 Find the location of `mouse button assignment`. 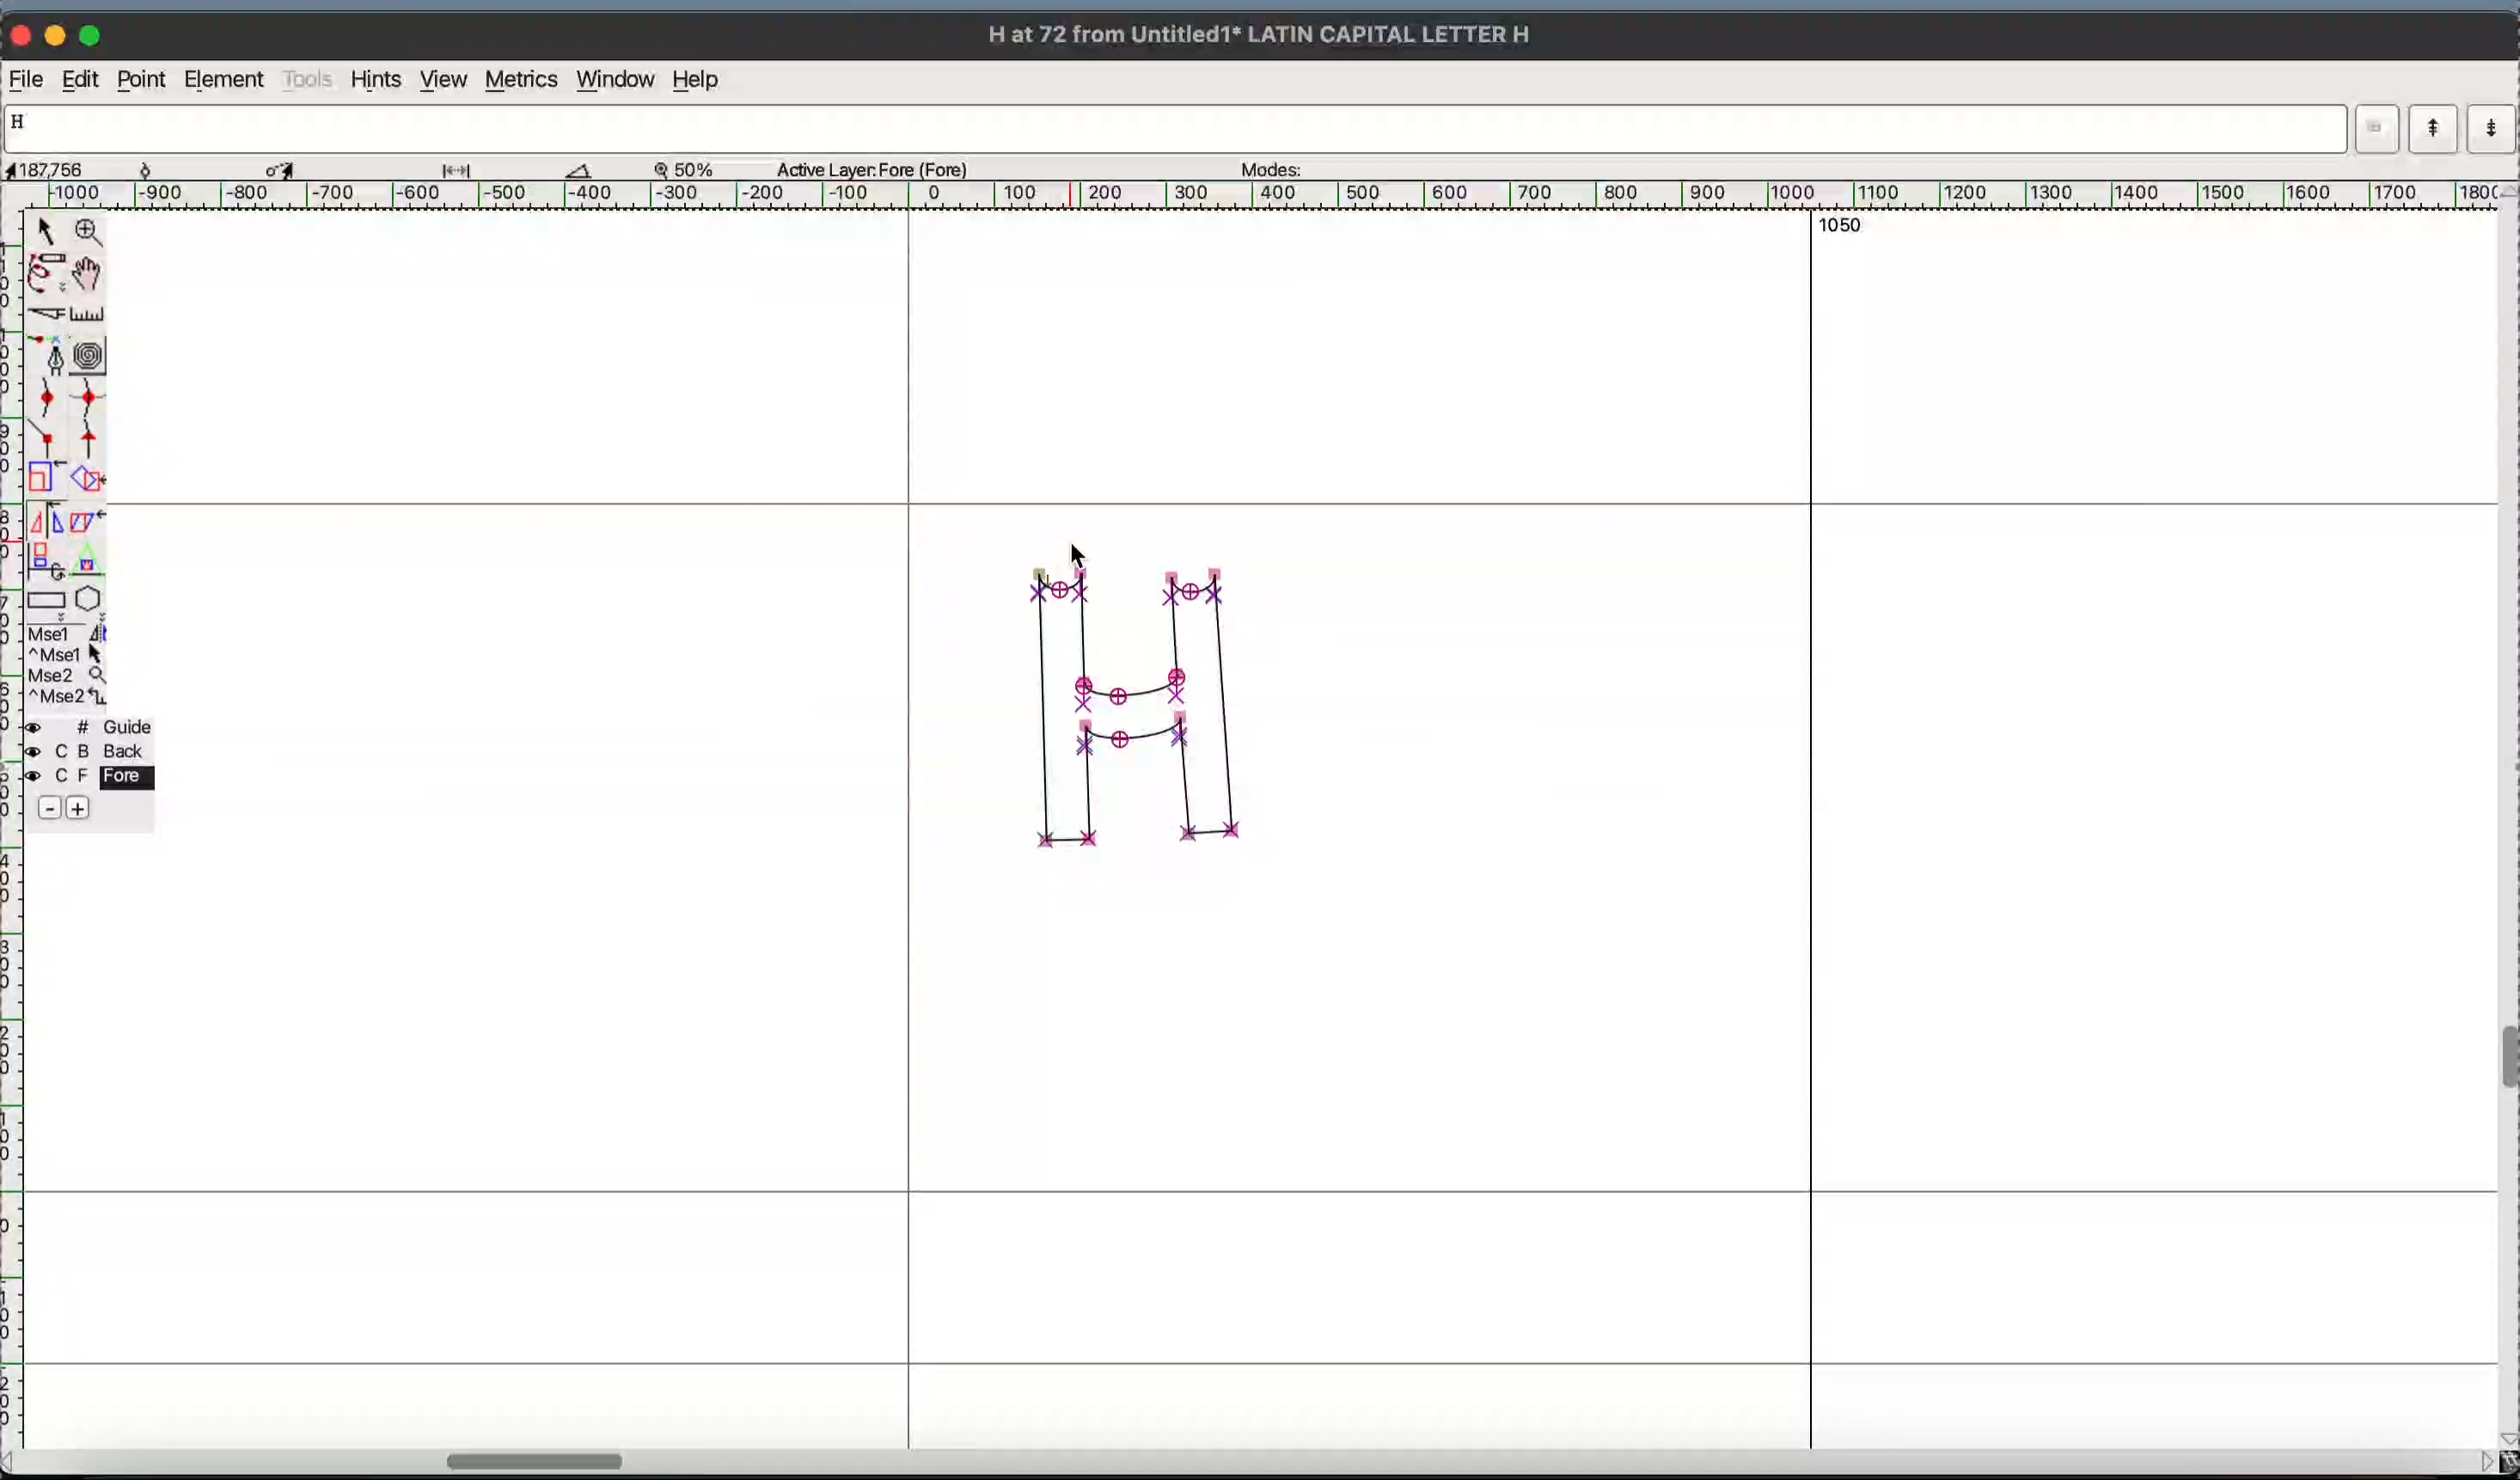

mouse button assignment is located at coordinates (69, 665).